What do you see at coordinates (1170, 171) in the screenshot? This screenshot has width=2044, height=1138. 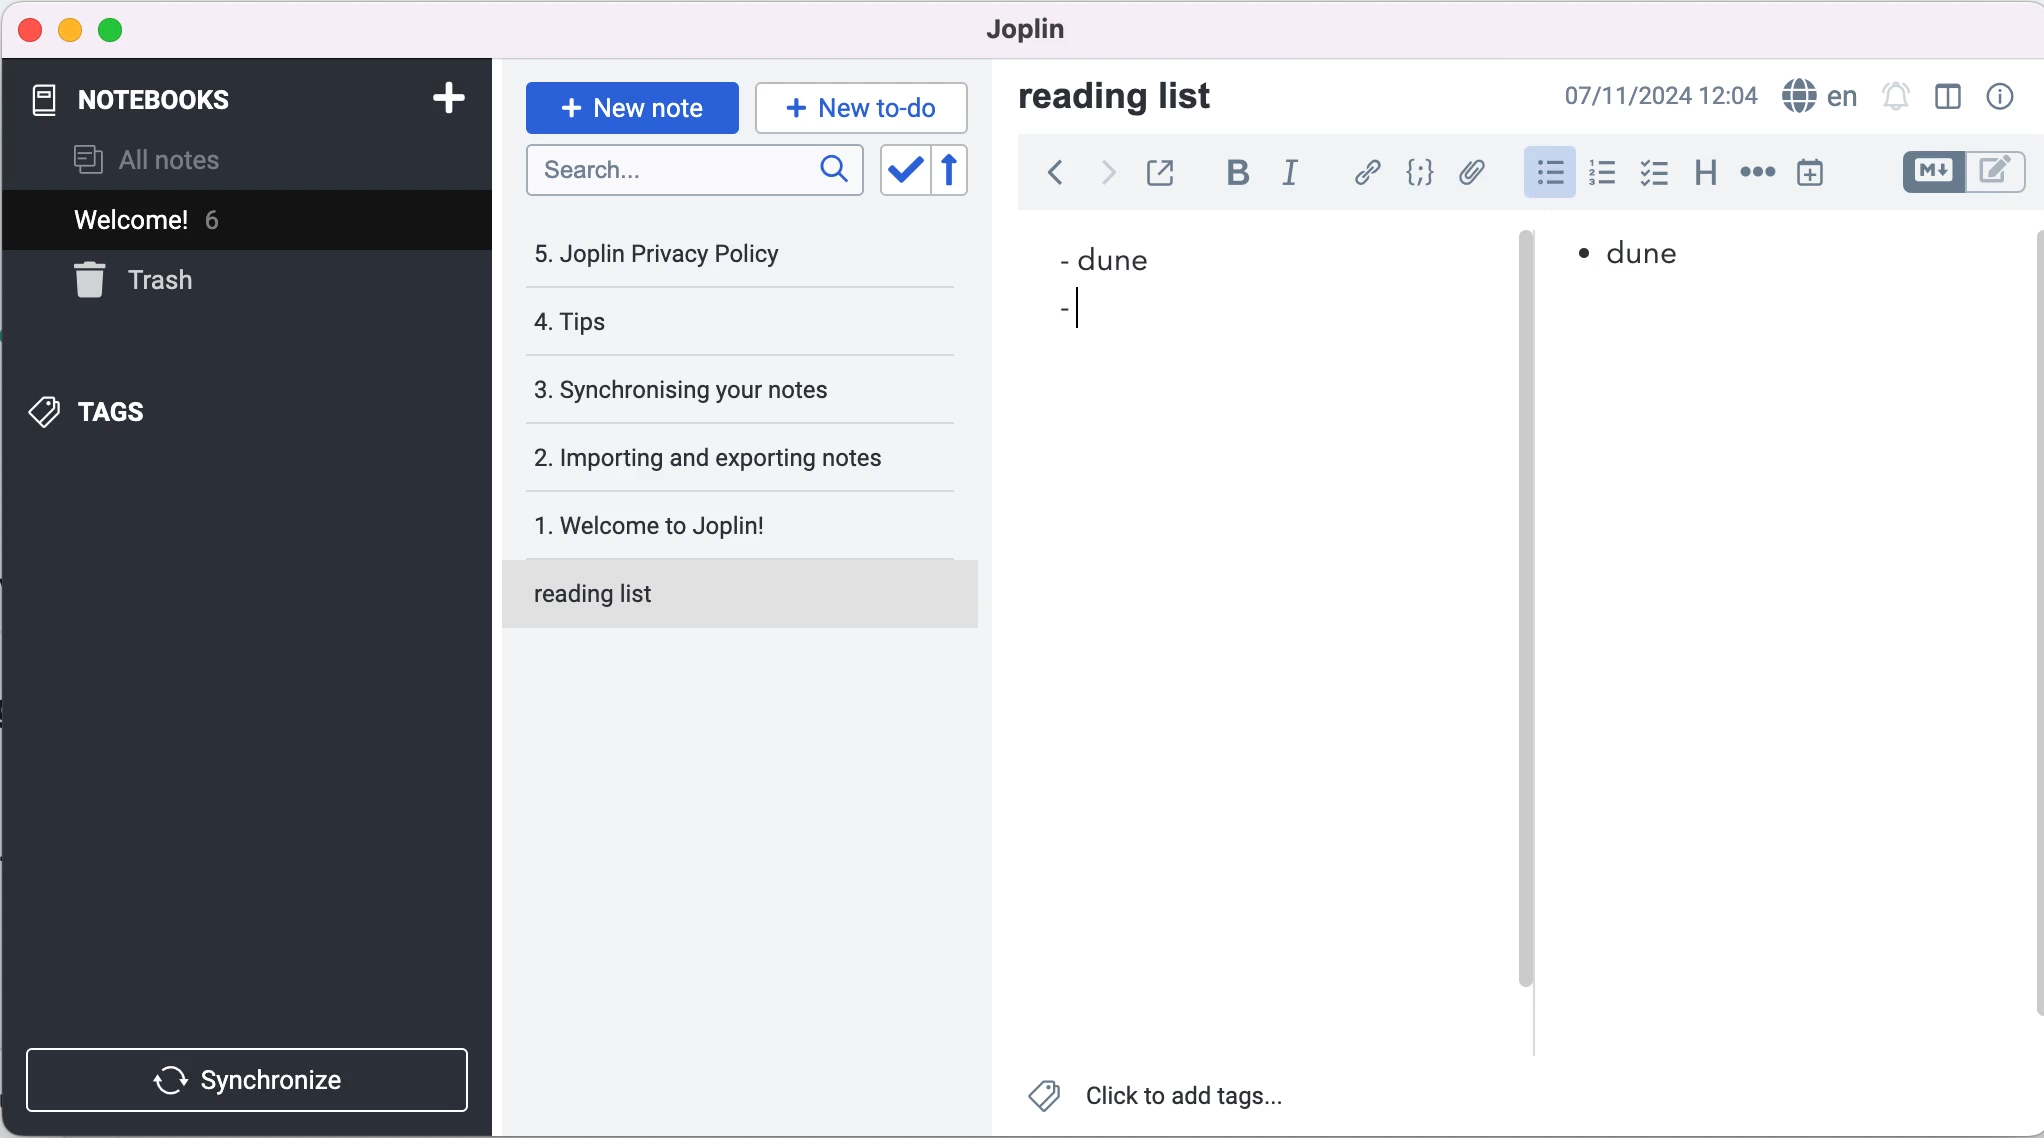 I see `toggle external editing` at bounding box center [1170, 171].